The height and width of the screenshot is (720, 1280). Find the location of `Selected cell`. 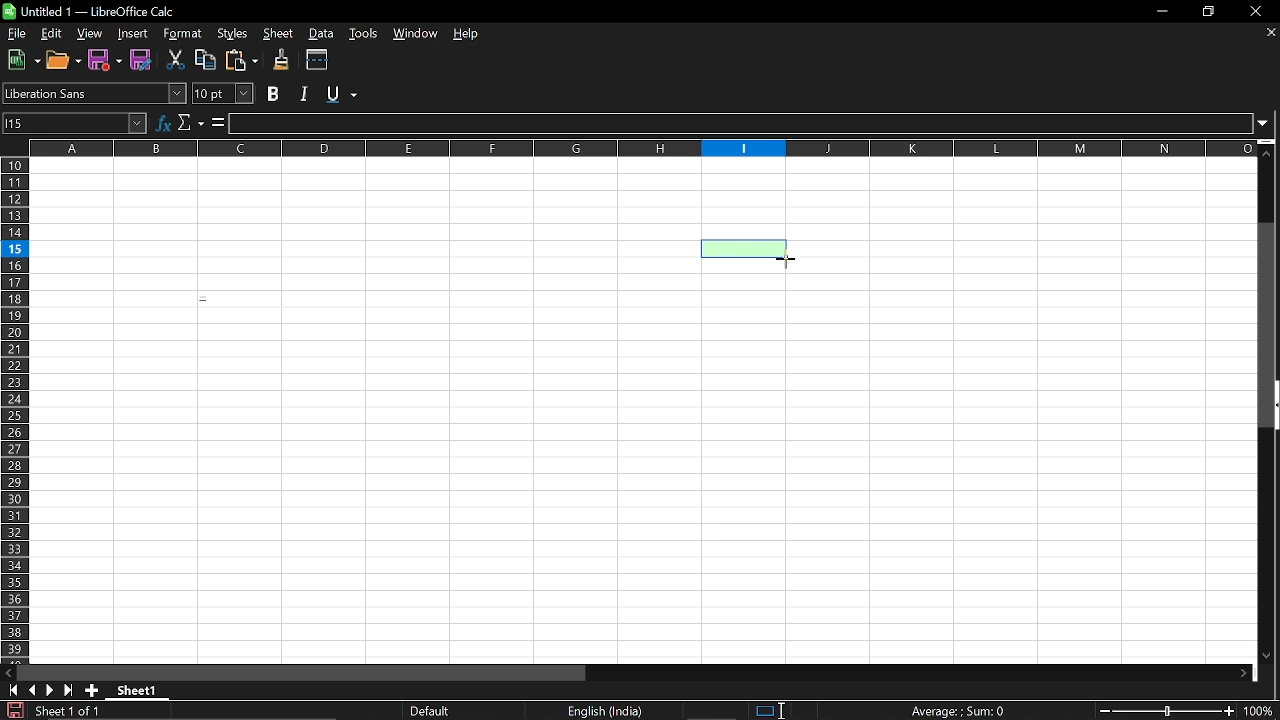

Selected cell is located at coordinates (745, 248).